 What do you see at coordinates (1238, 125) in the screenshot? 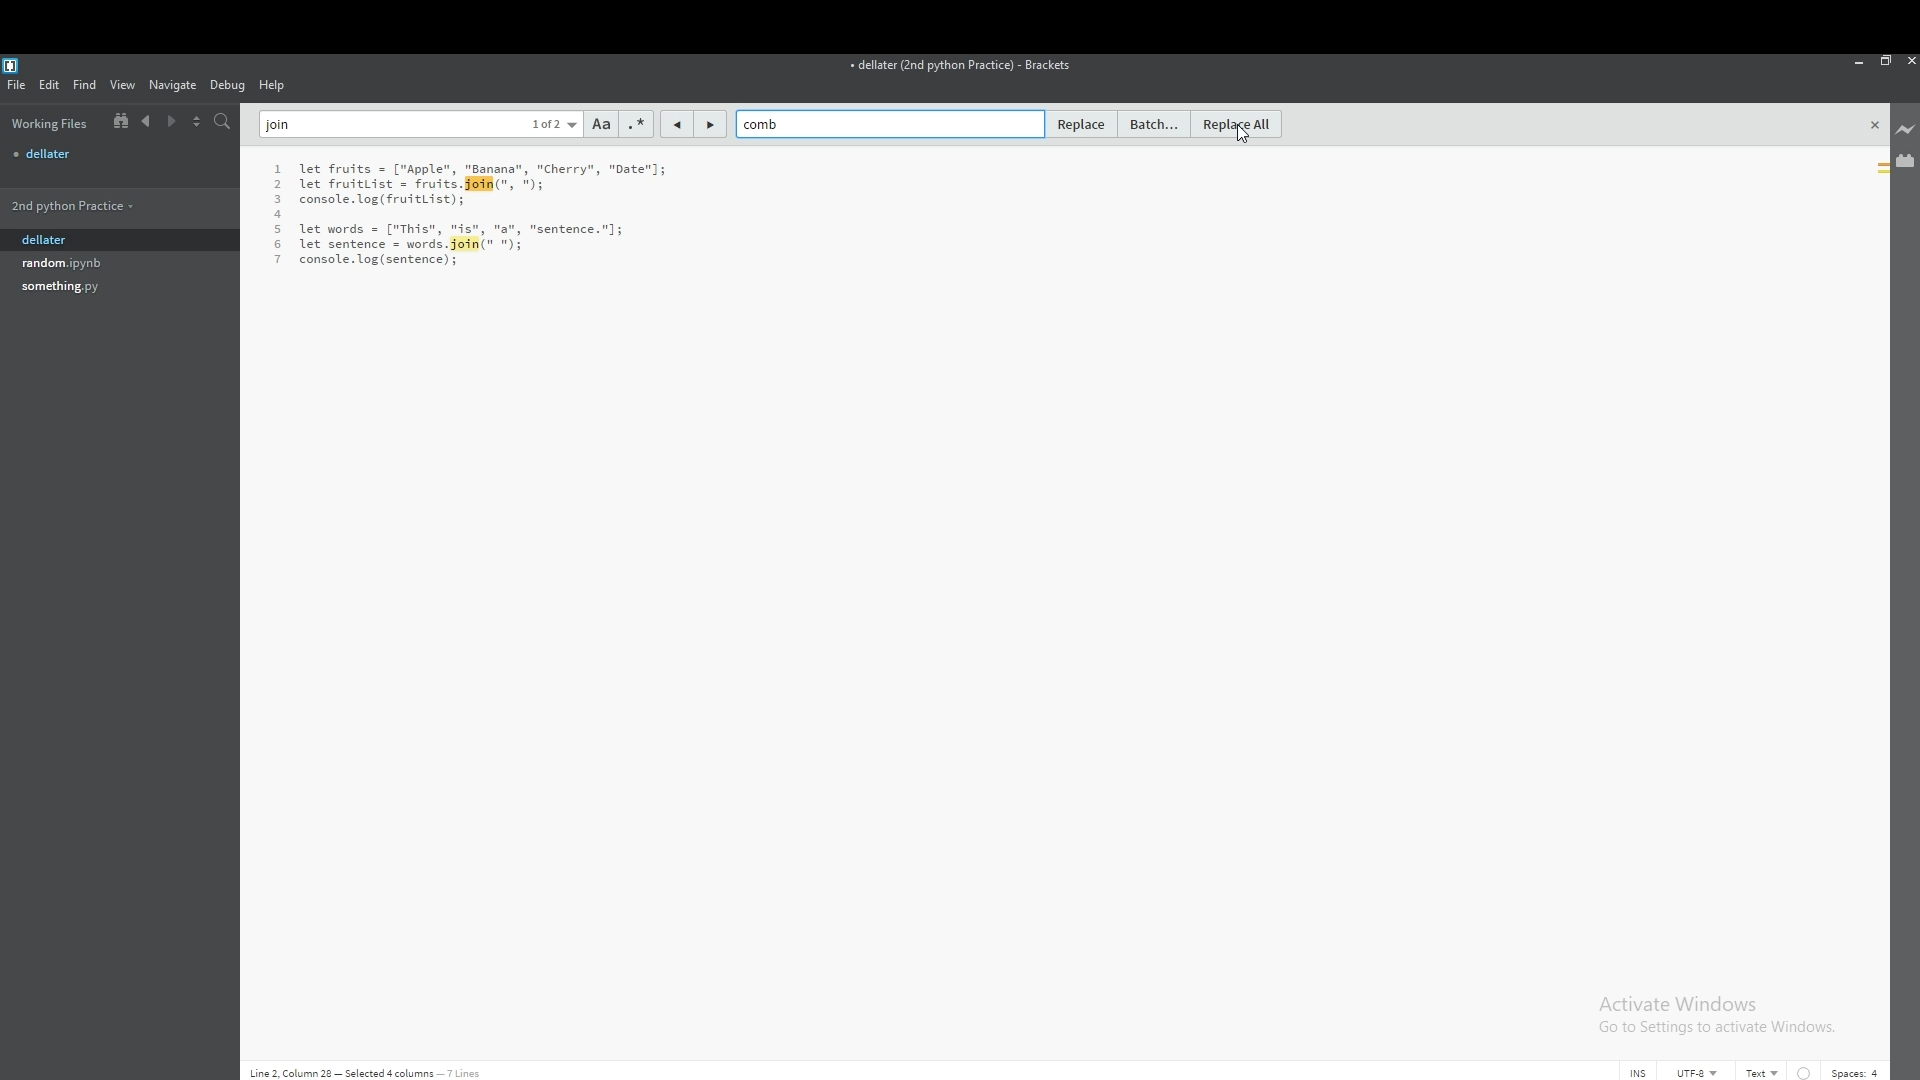
I see `replace all` at bounding box center [1238, 125].